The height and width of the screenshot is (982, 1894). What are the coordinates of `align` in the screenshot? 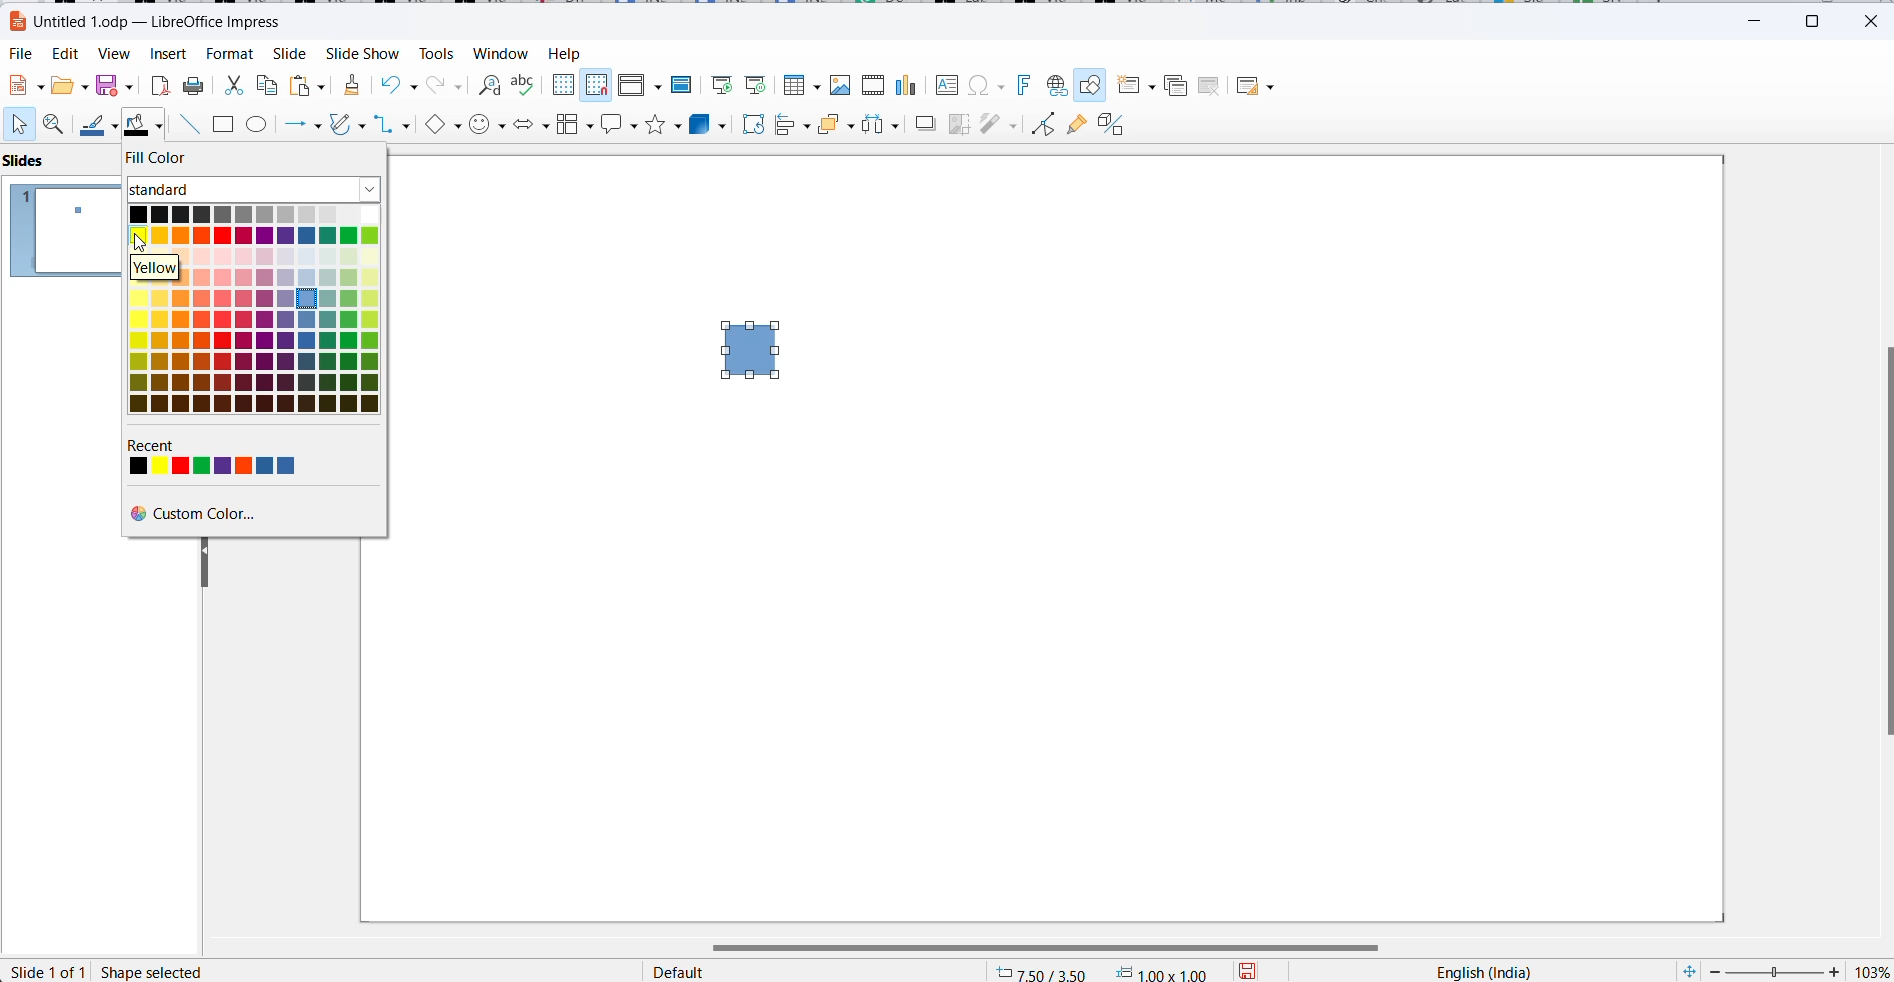 It's located at (793, 126).